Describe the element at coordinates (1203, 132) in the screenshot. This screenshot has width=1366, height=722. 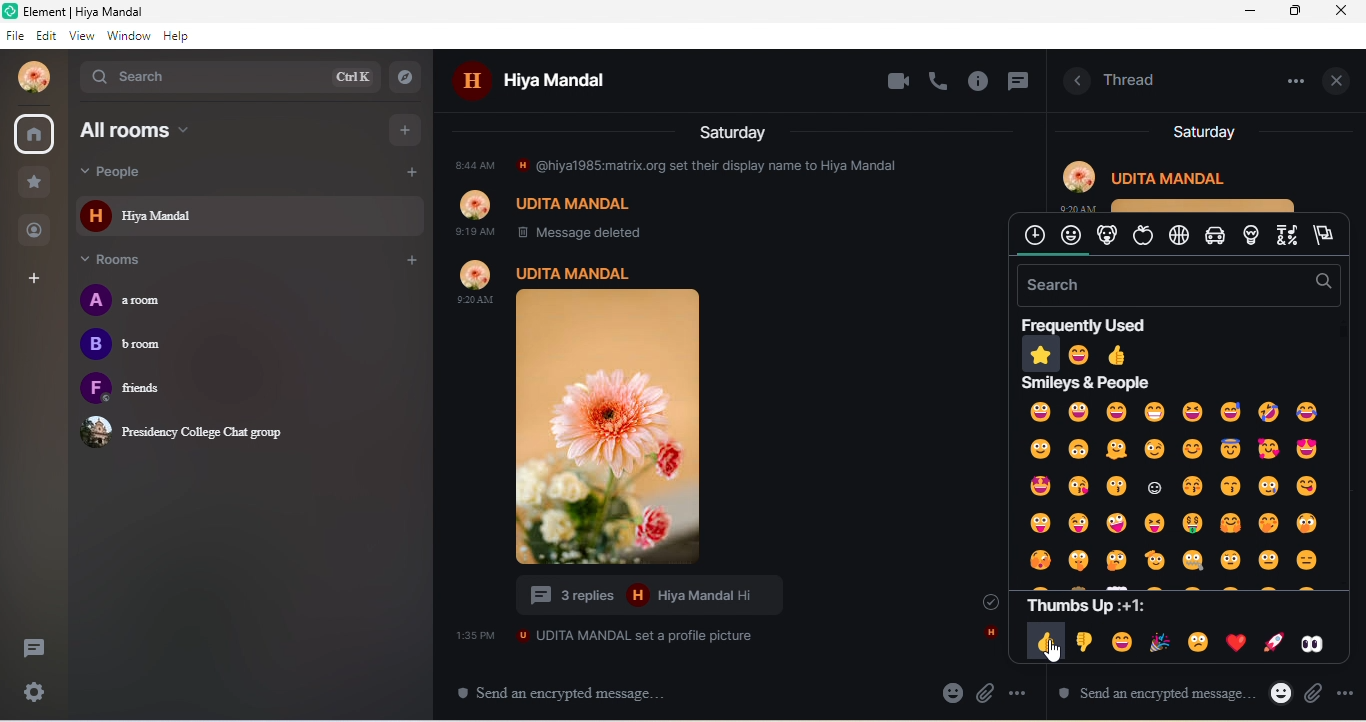
I see `saturday` at that location.